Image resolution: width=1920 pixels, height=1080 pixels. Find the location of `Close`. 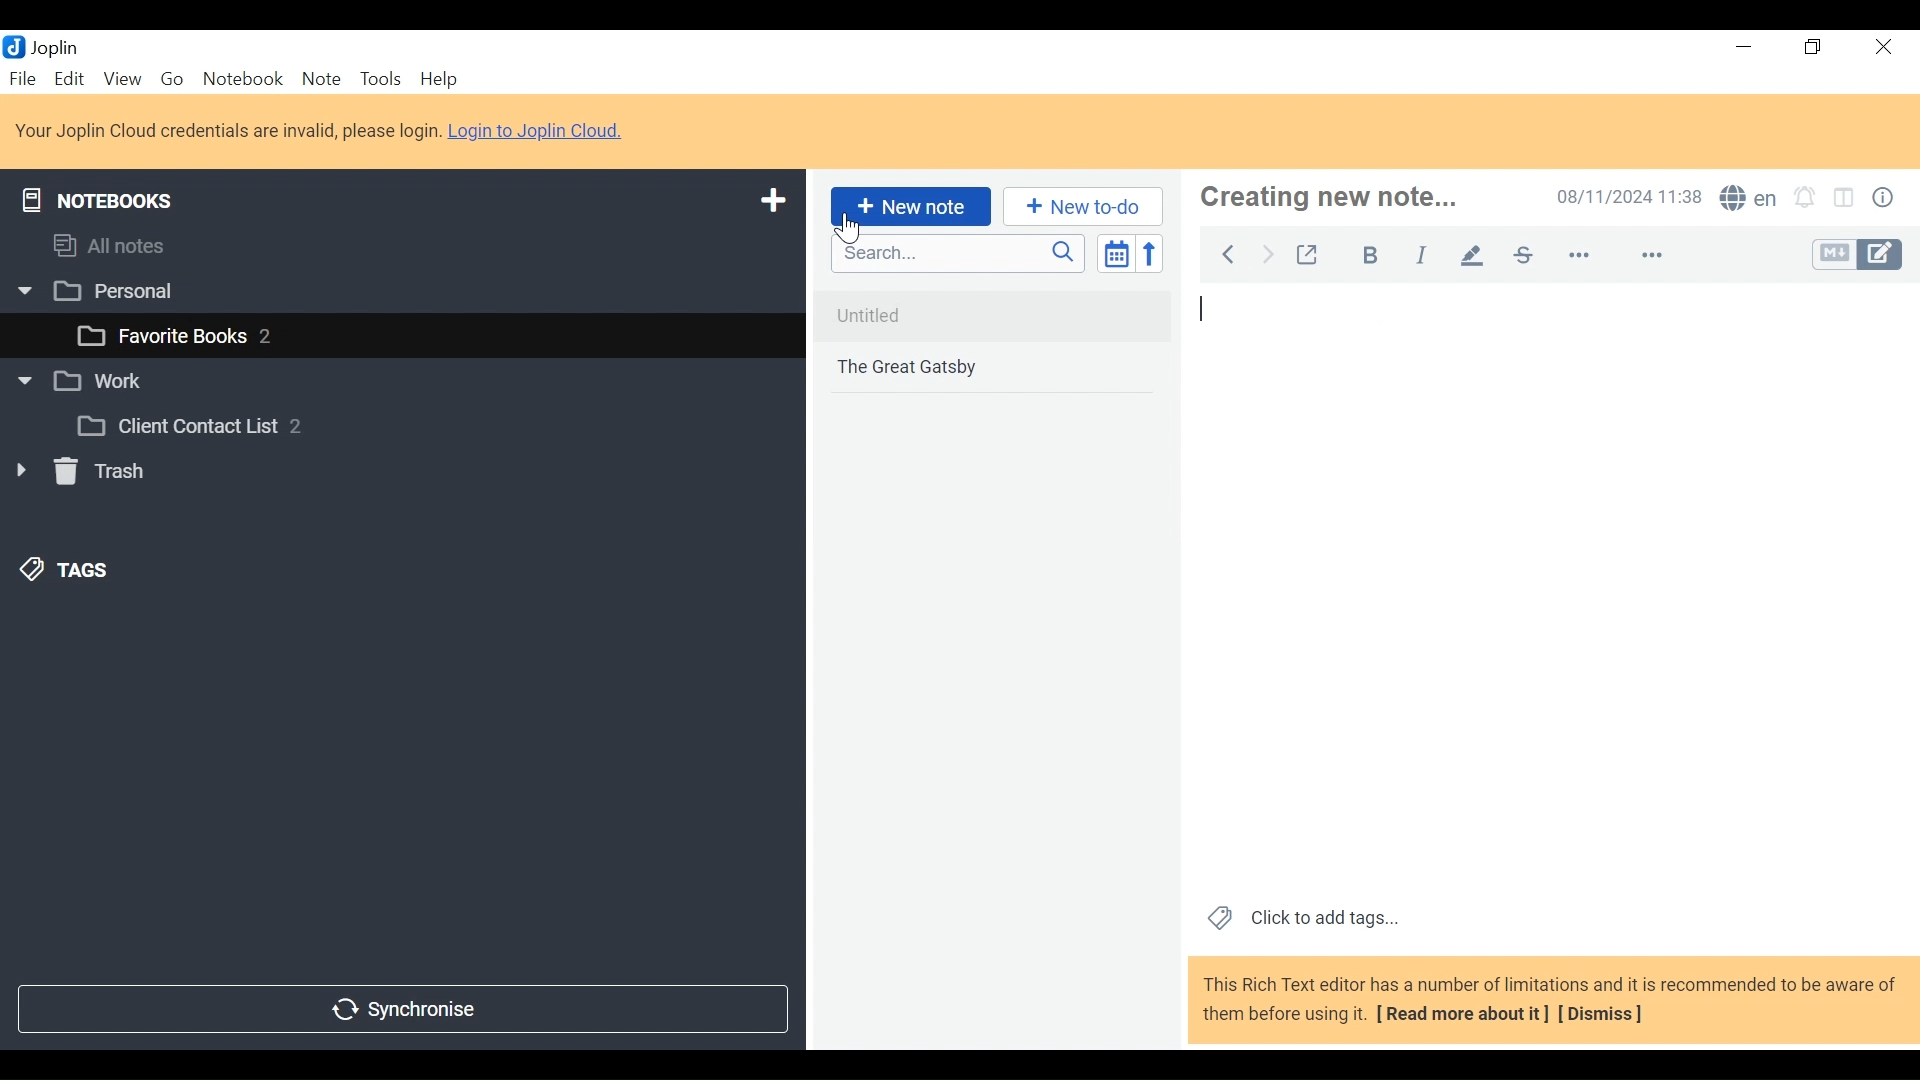

Close is located at coordinates (1885, 45).